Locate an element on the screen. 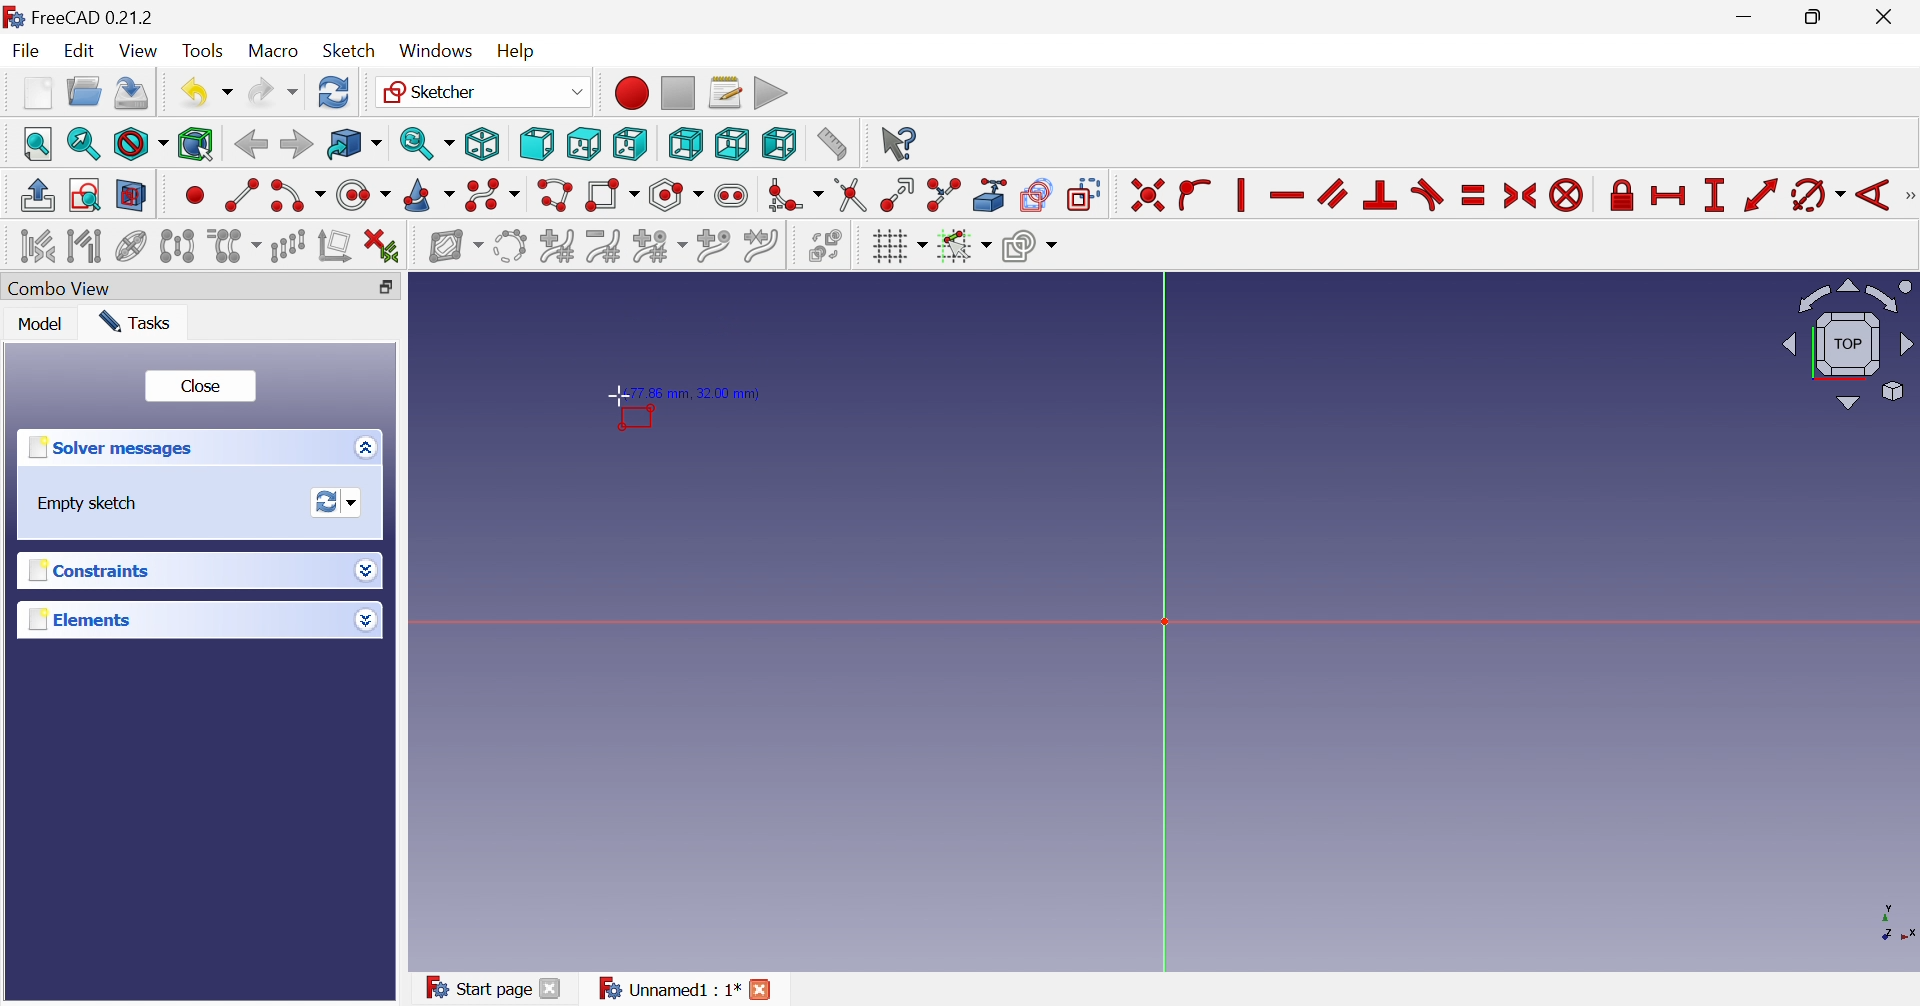 Image resolution: width=1920 pixels, height=1006 pixels. Isometric is located at coordinates (481, 145).